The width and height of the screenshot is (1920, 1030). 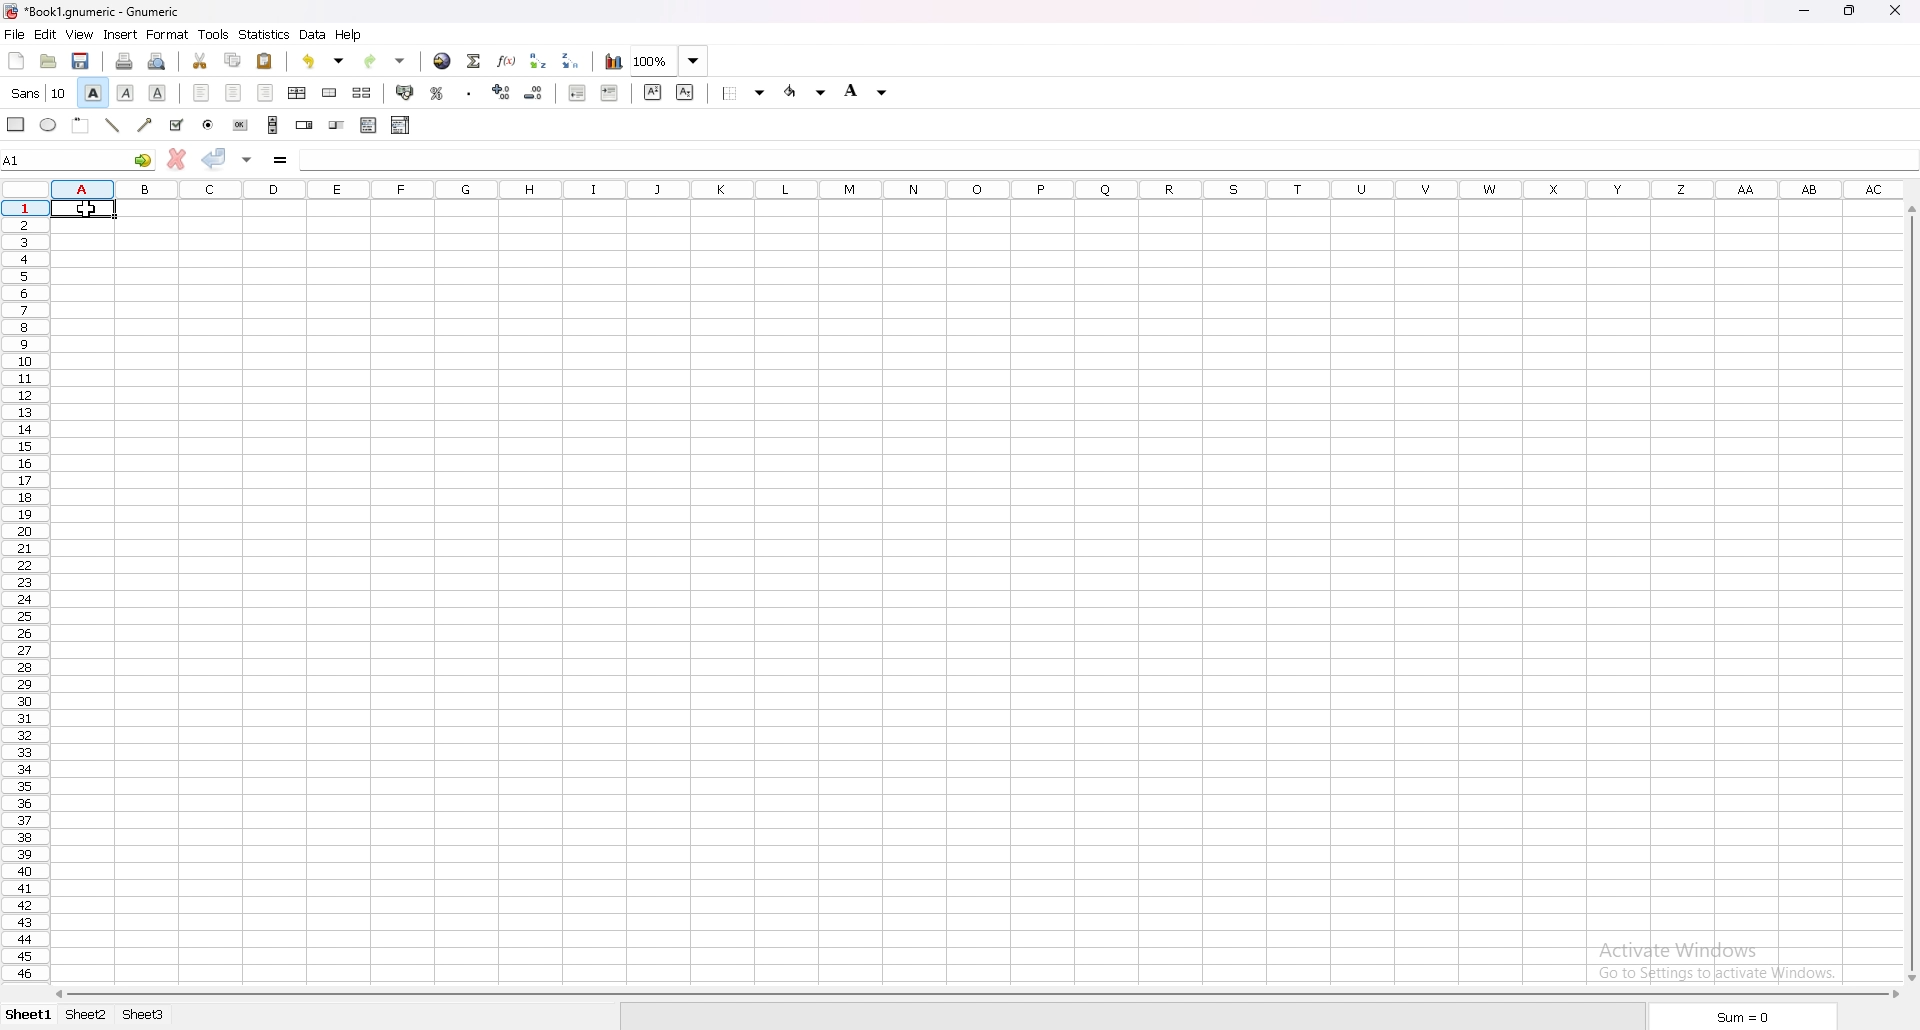 What do you see at coordinates (213, 33) in the screenshot?
I see `tools` at bounding box center [213, 33].